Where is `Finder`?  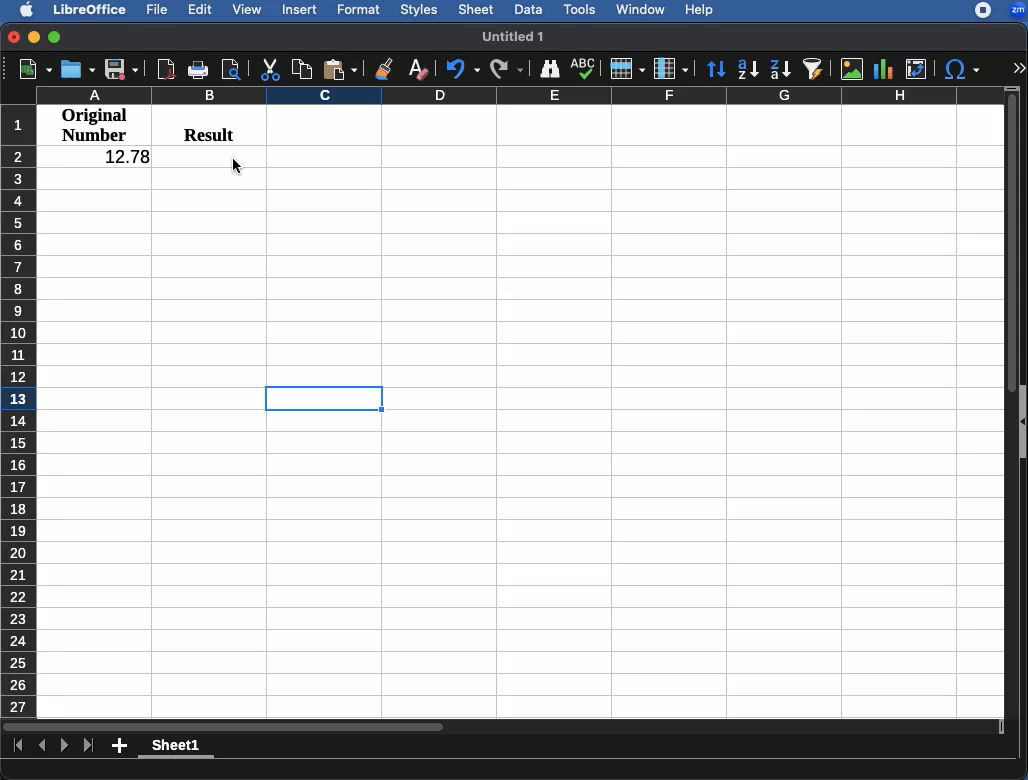
Finder is located at coordinates (551, 70).